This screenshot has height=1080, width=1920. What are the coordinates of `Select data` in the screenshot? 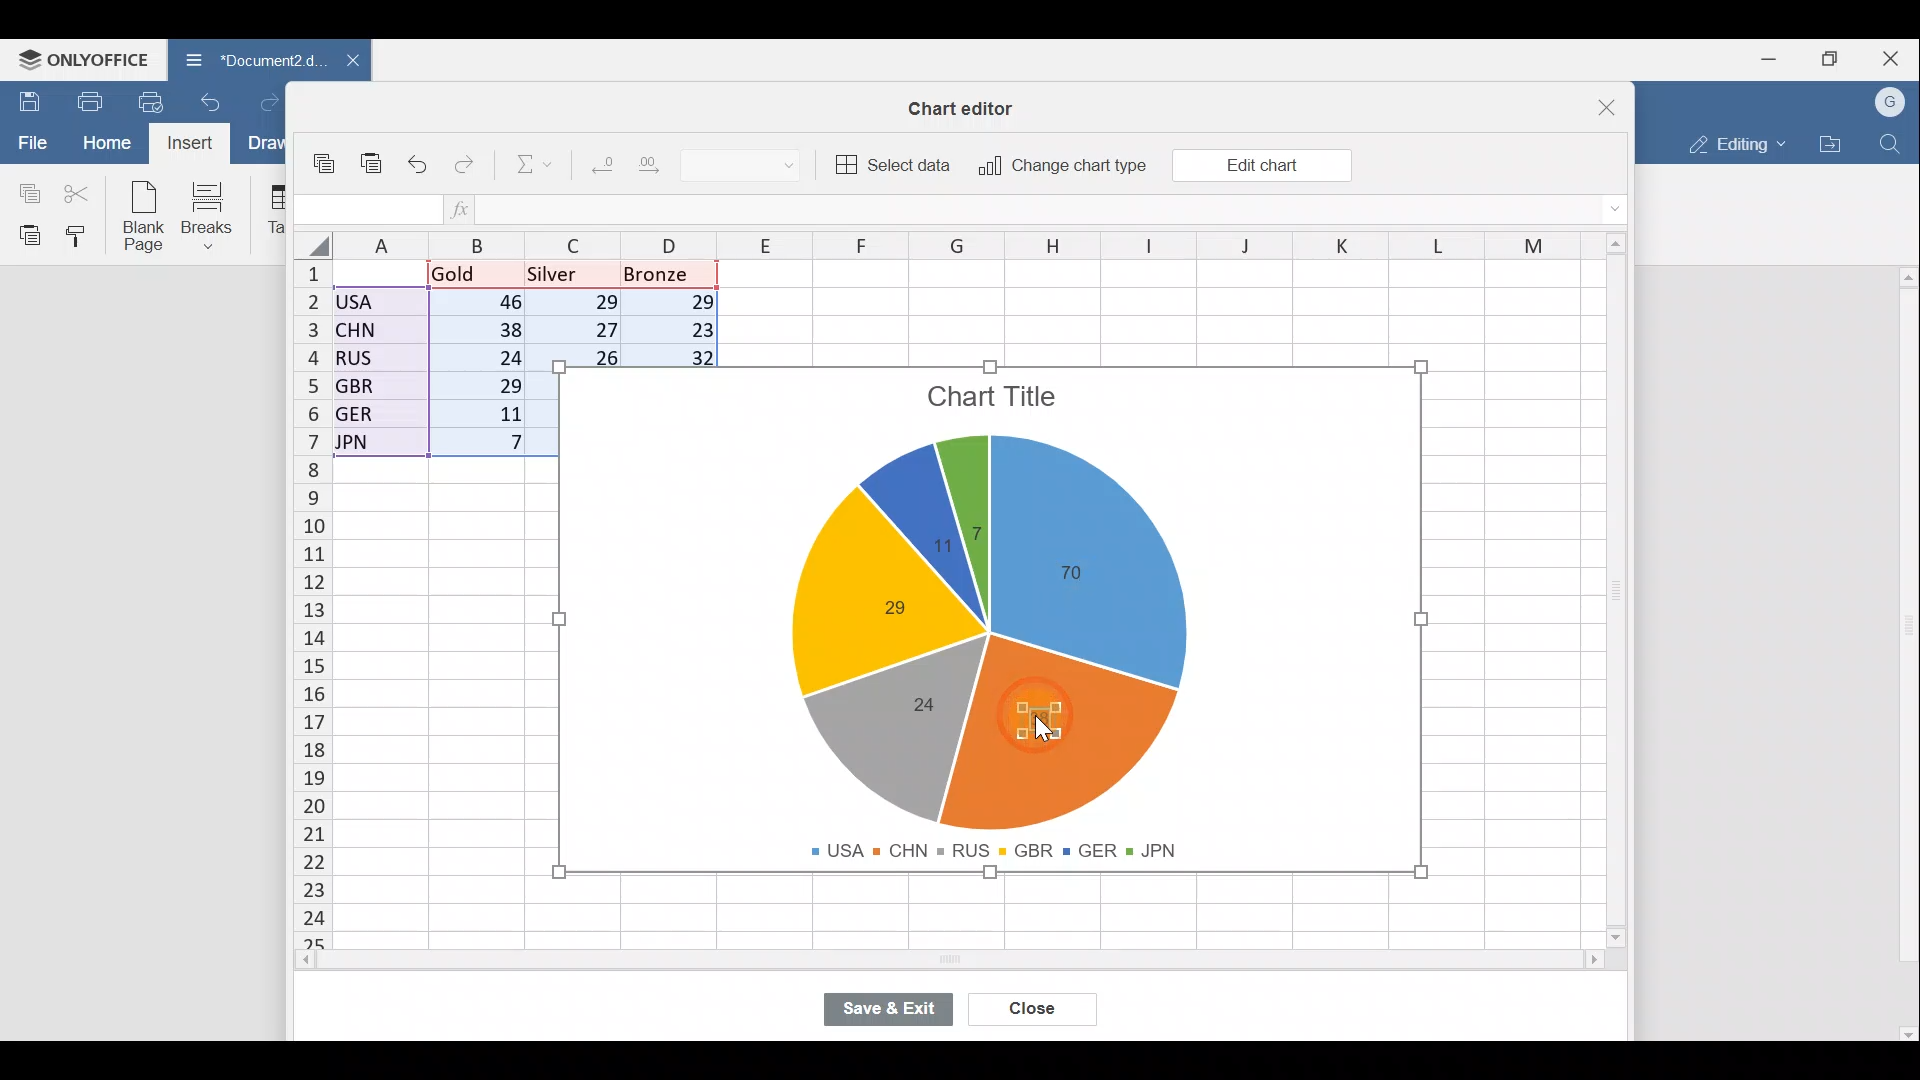 It's located at (892, 162).